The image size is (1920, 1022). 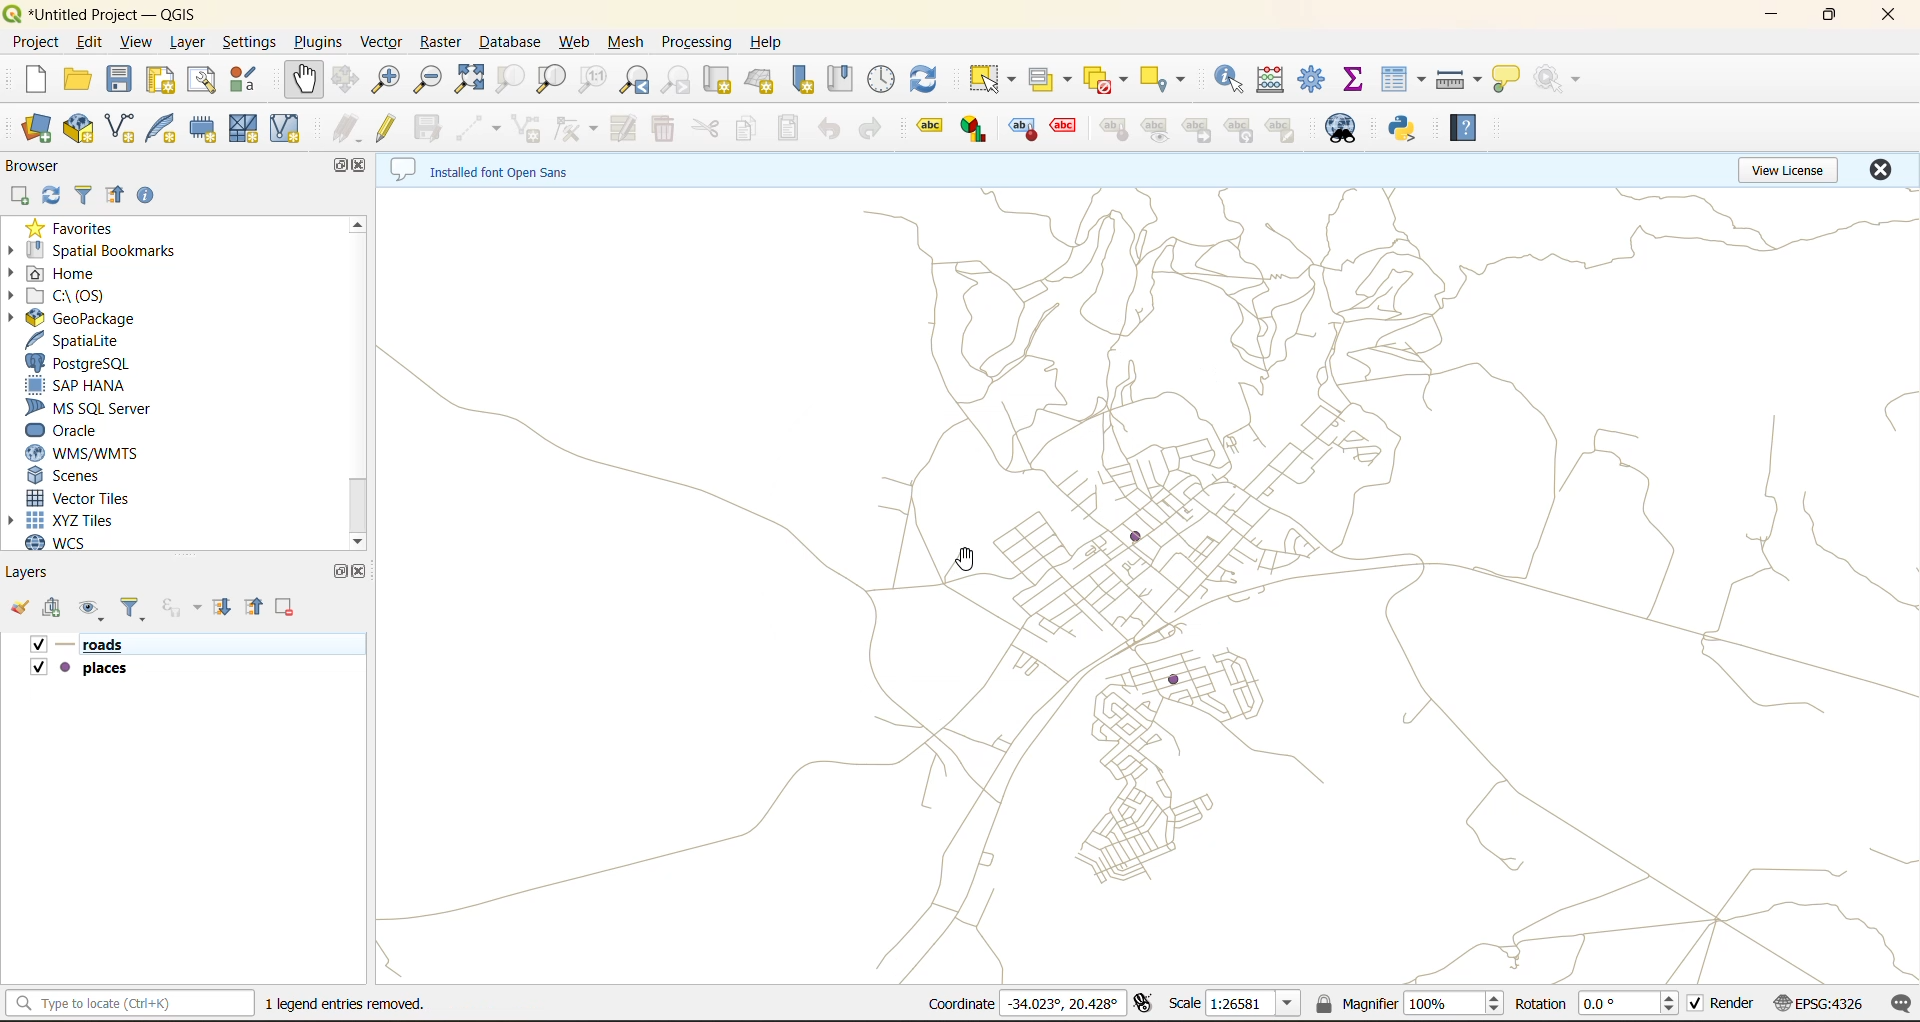 I want to click on layers, so click(x=111, y=672).